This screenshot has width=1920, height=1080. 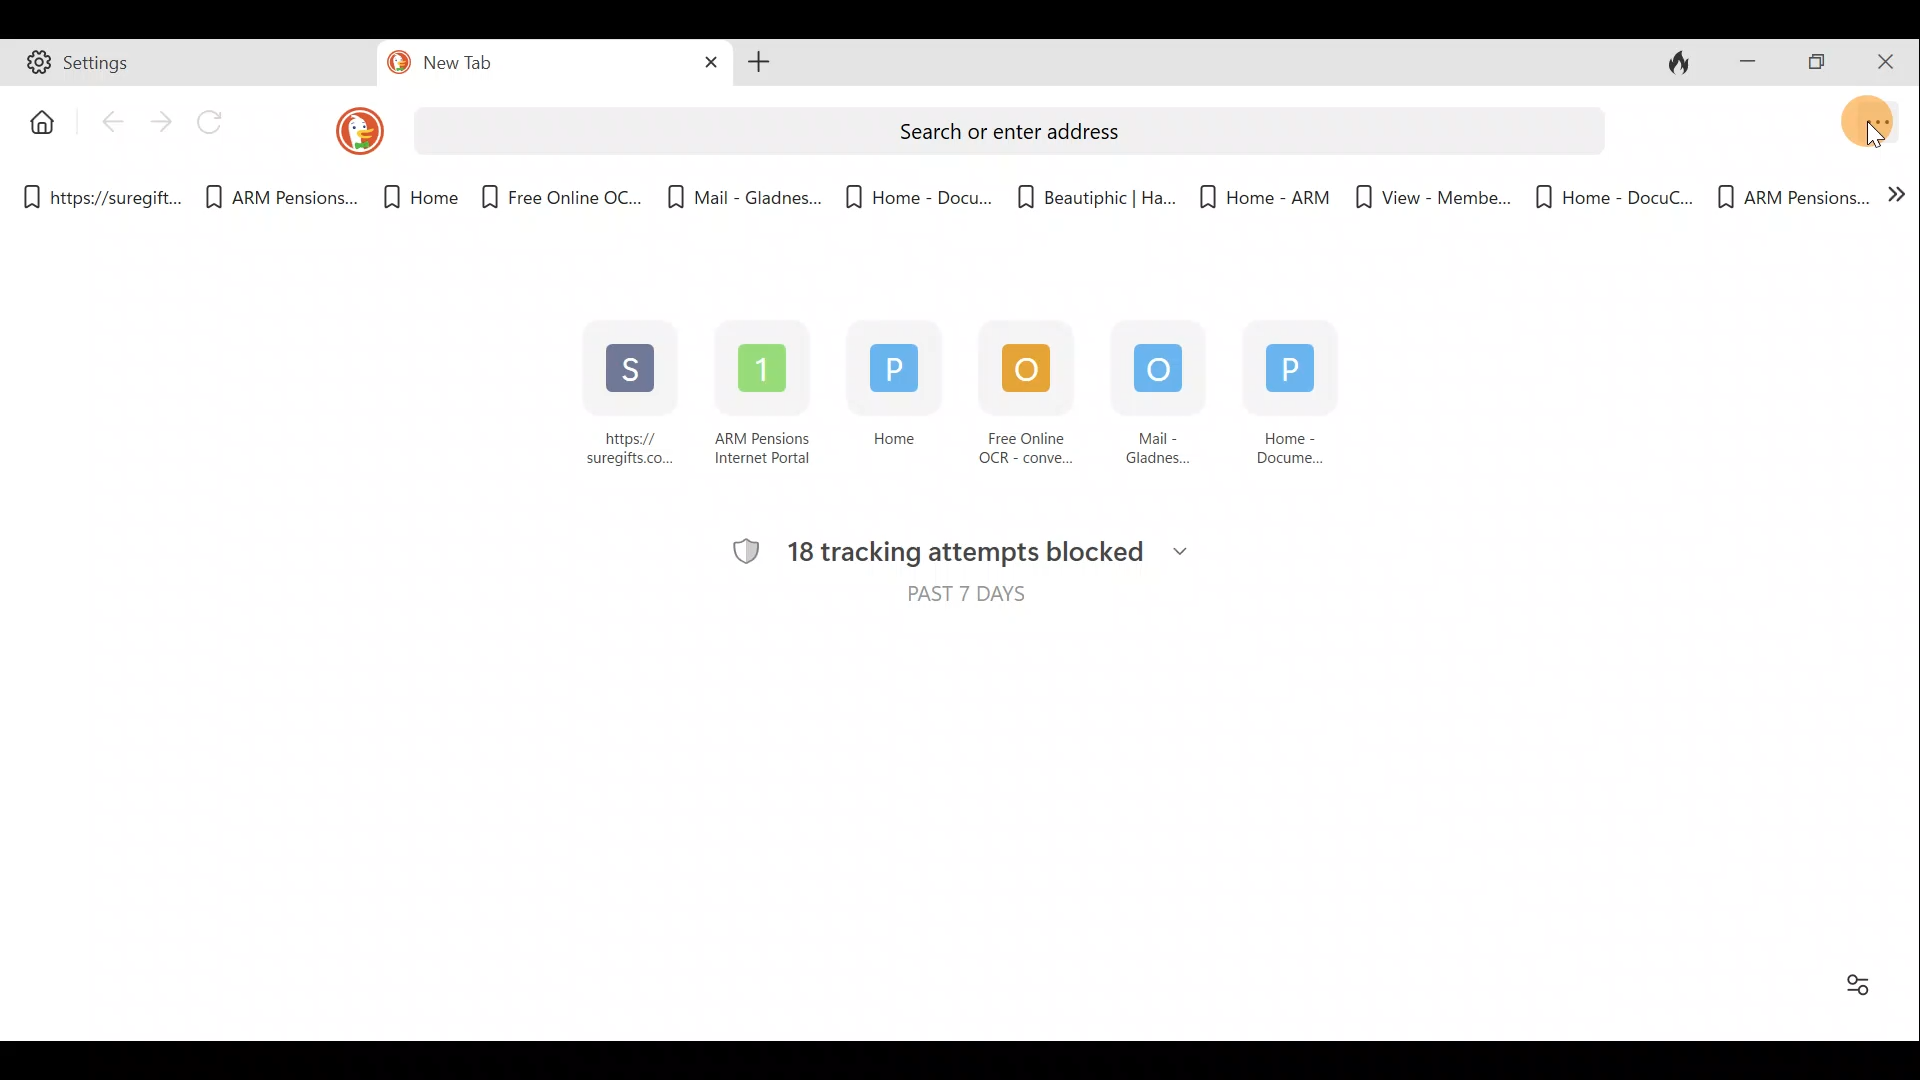 What do you see at coordinates (219, 123) in the screenshot?
I see `Reload` at bounding box center [219, 123].